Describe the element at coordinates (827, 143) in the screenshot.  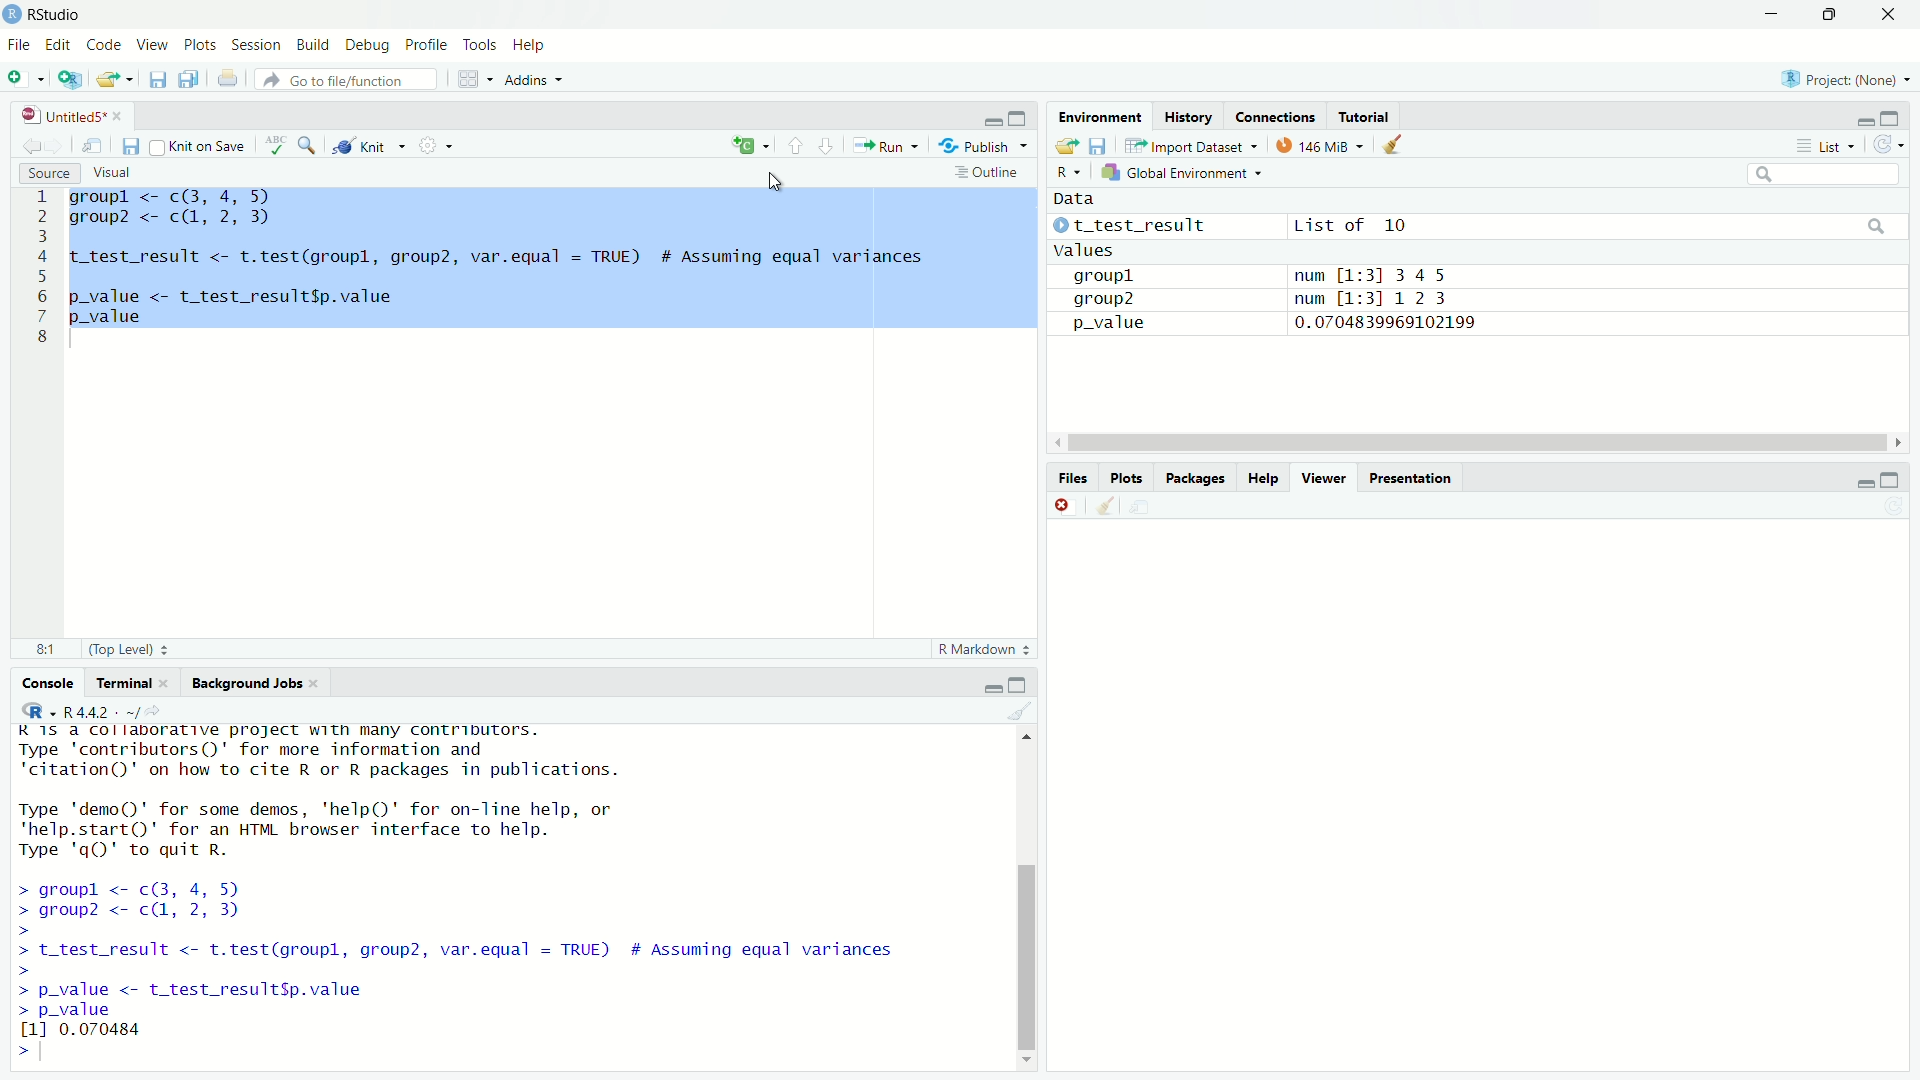
I see `go to next section` at that location.